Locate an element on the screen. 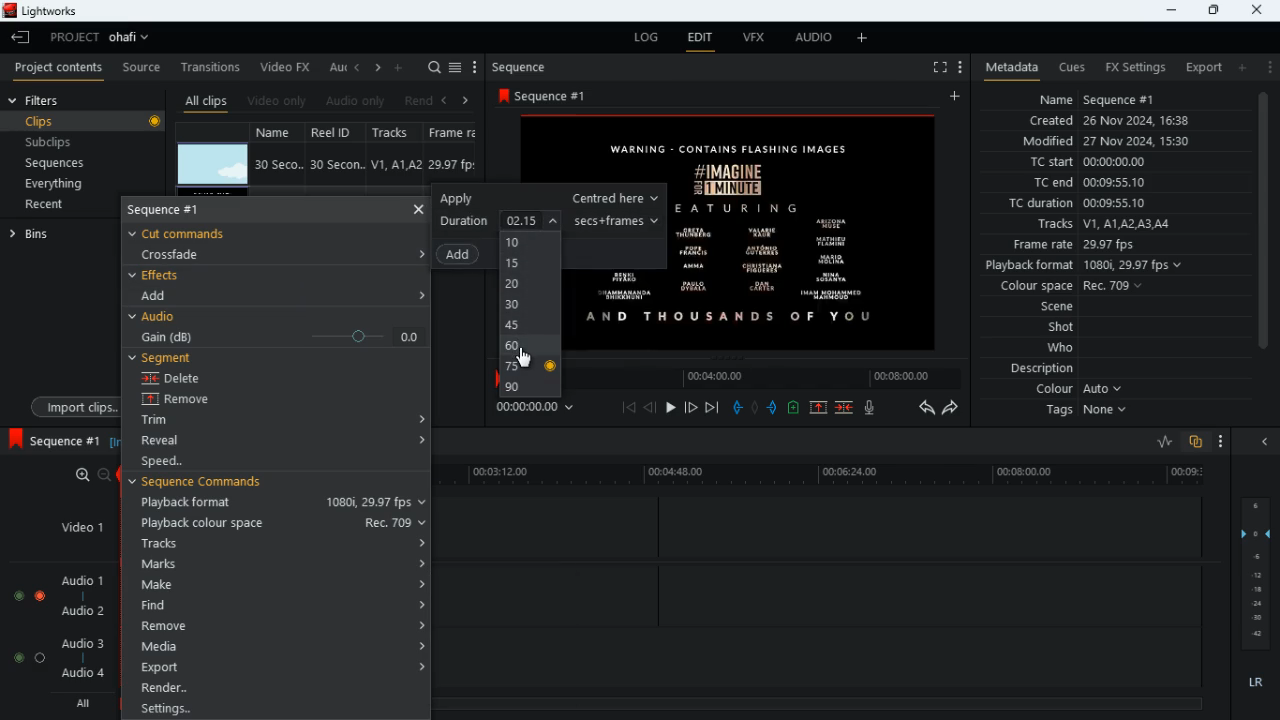  reveal is located at coordinates (178, 441).